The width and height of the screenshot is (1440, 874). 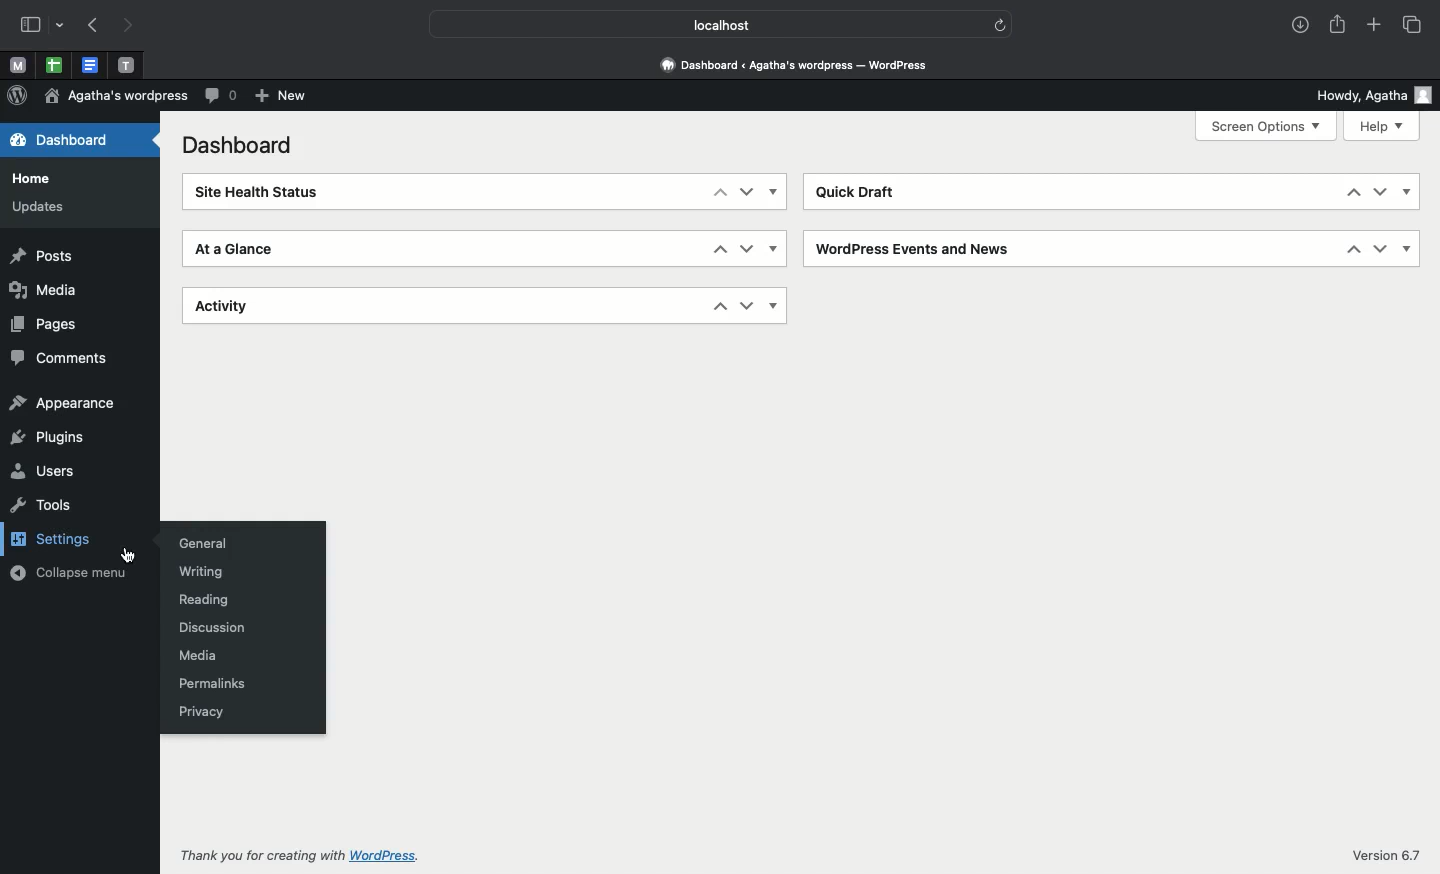 I want to click on Comment, so click(x=222, y=96).